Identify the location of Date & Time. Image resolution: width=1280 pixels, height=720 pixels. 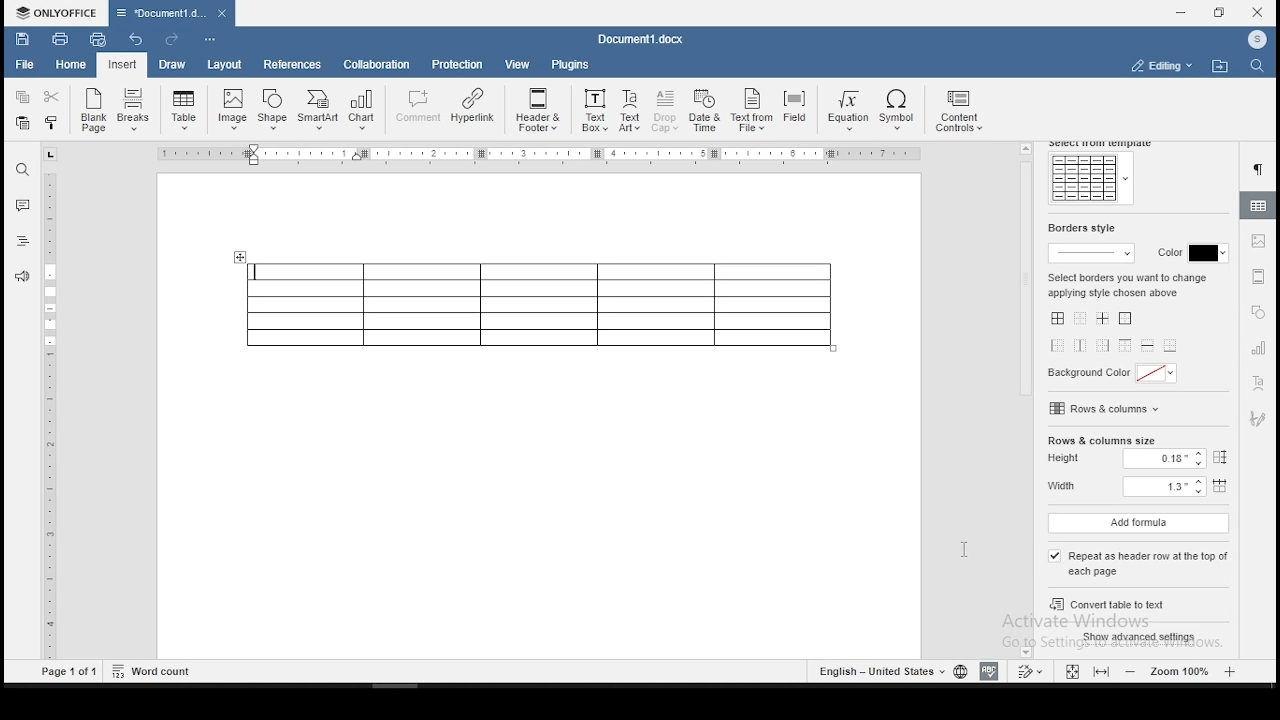
(706, 111).